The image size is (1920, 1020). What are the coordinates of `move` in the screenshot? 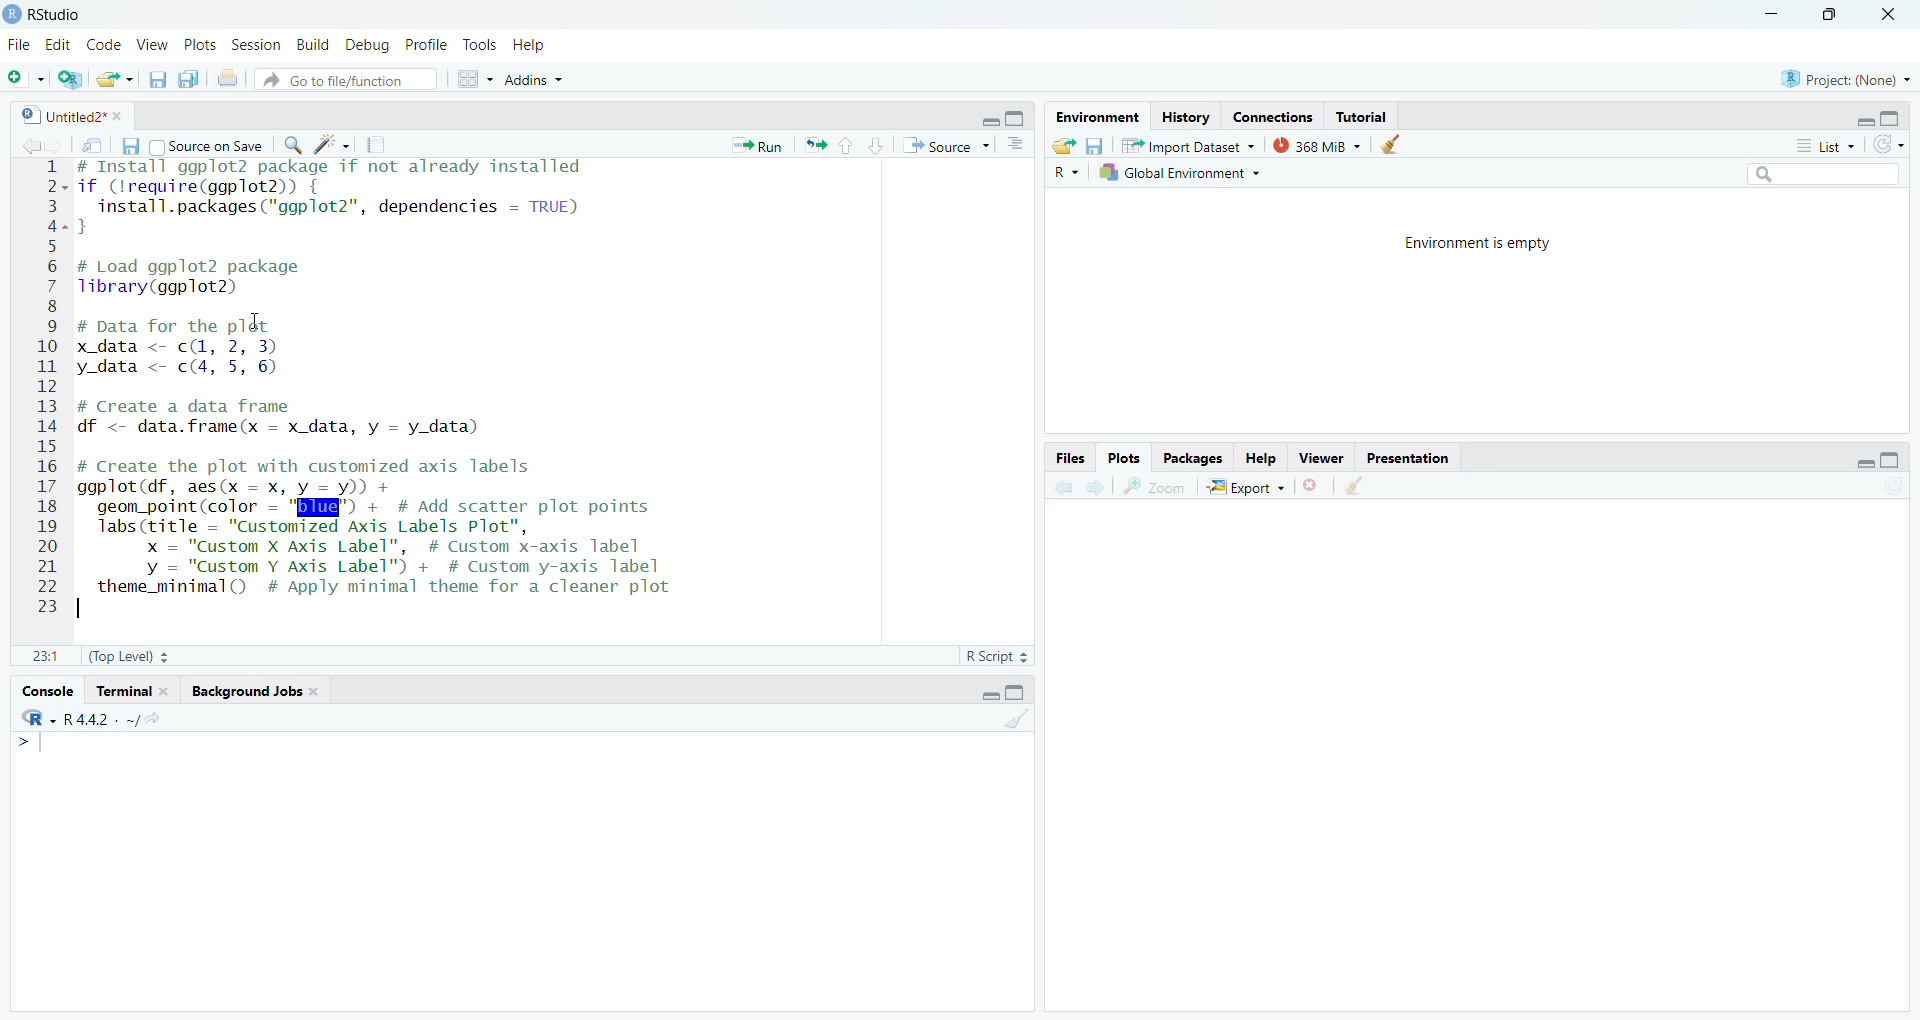 It's located at (94, 149).